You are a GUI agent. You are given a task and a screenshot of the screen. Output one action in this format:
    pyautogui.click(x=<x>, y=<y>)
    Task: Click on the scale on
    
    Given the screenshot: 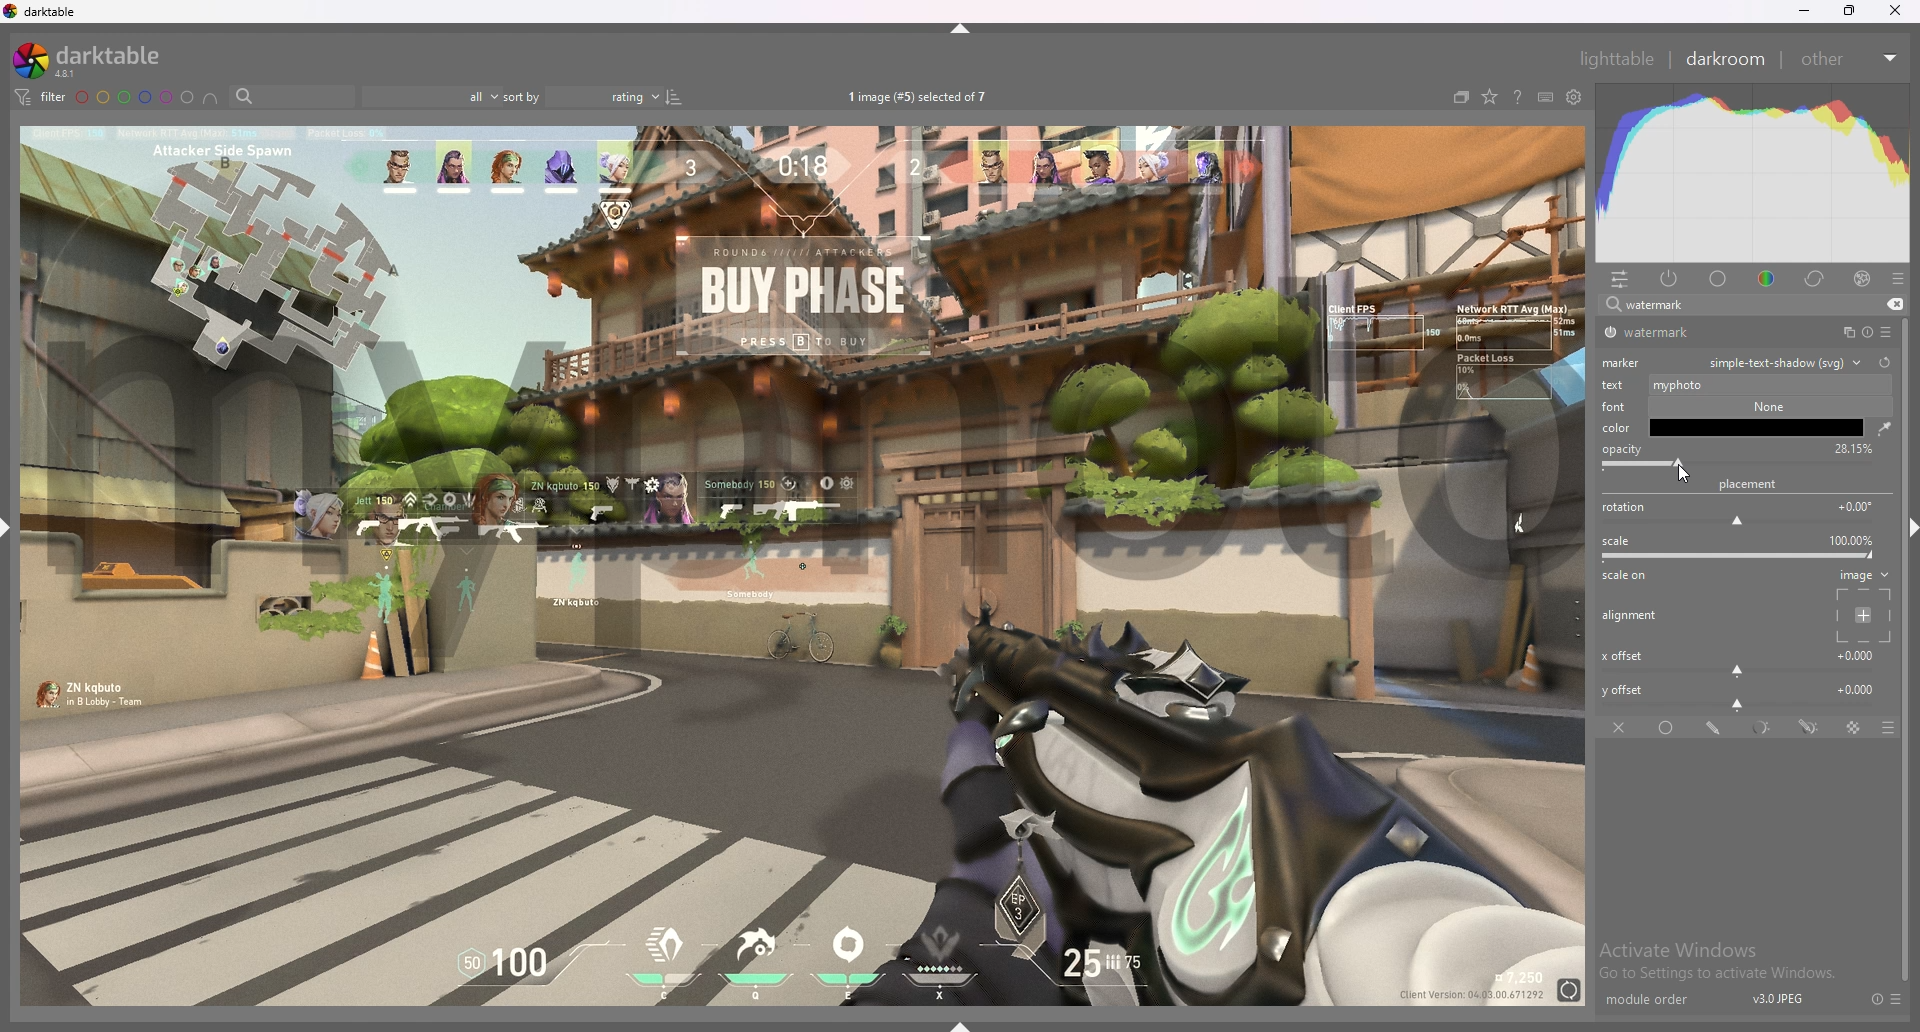 What is the action you would take?
    pyautogui.click(x=1630, y=577)
    